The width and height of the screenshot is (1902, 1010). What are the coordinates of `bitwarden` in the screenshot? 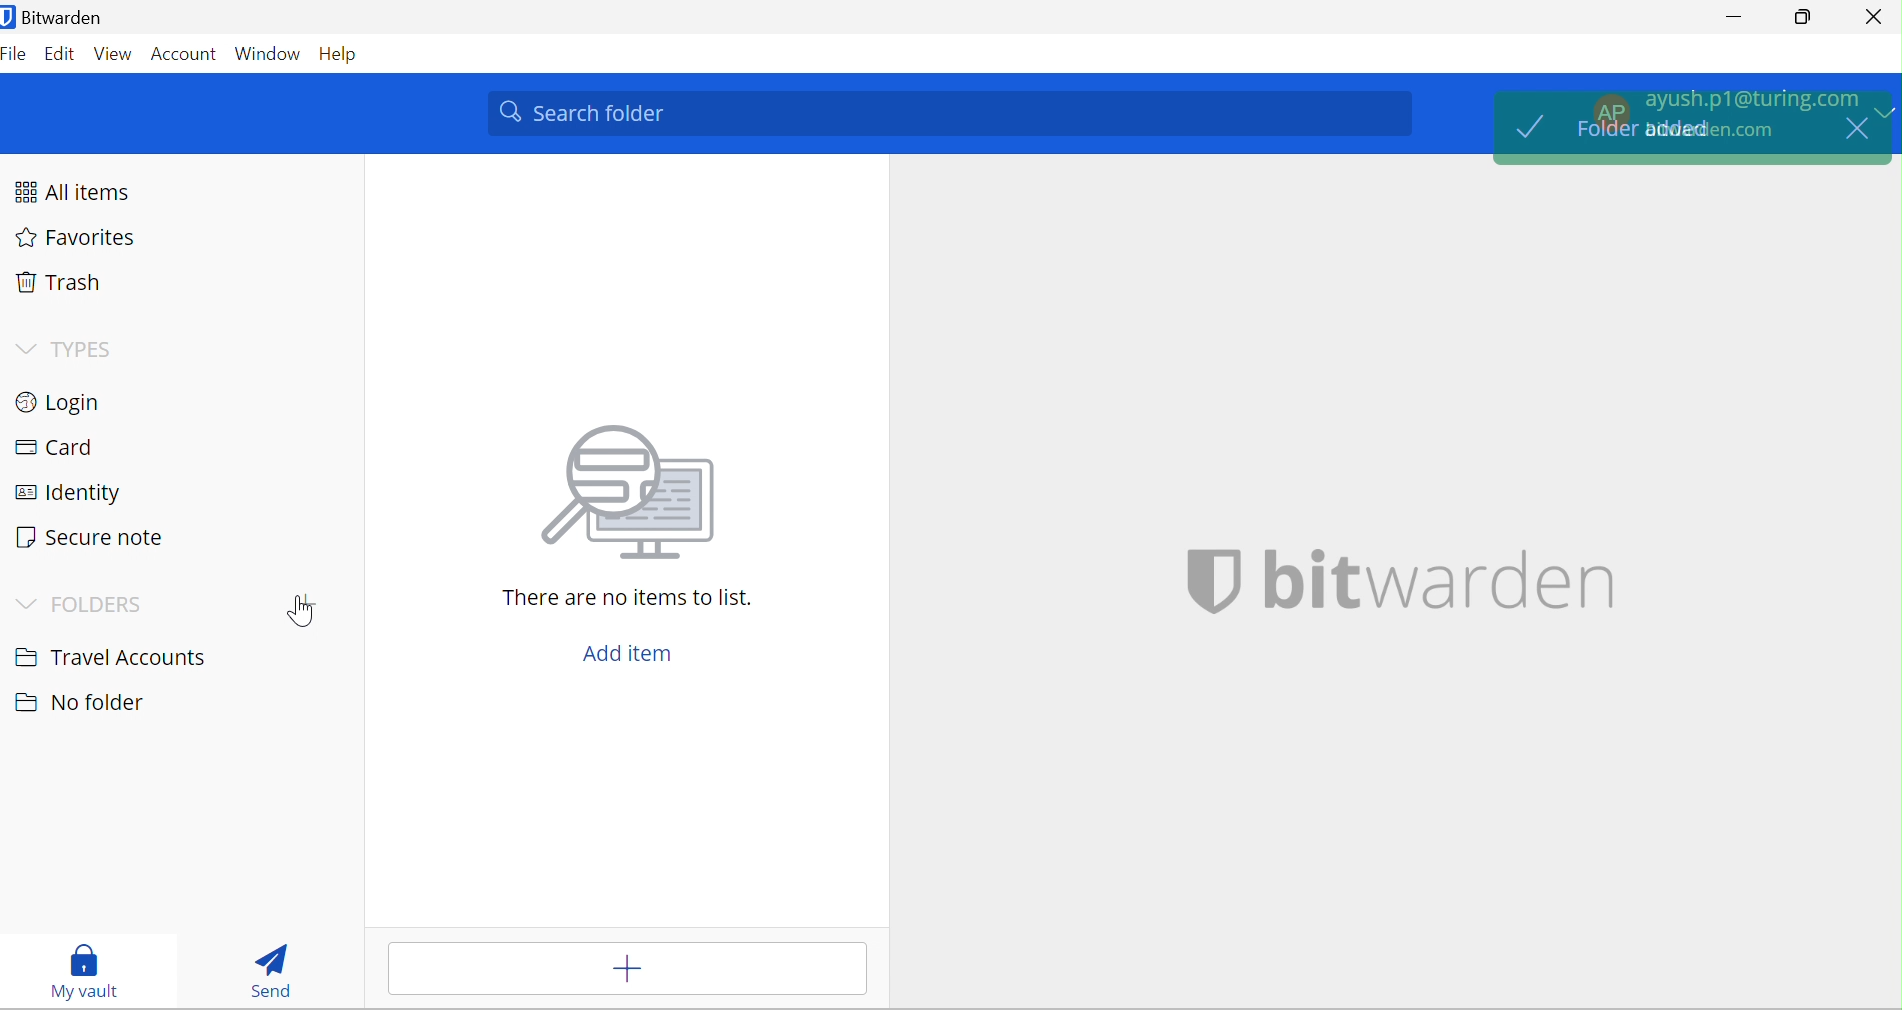 It's located at (1403, 581).